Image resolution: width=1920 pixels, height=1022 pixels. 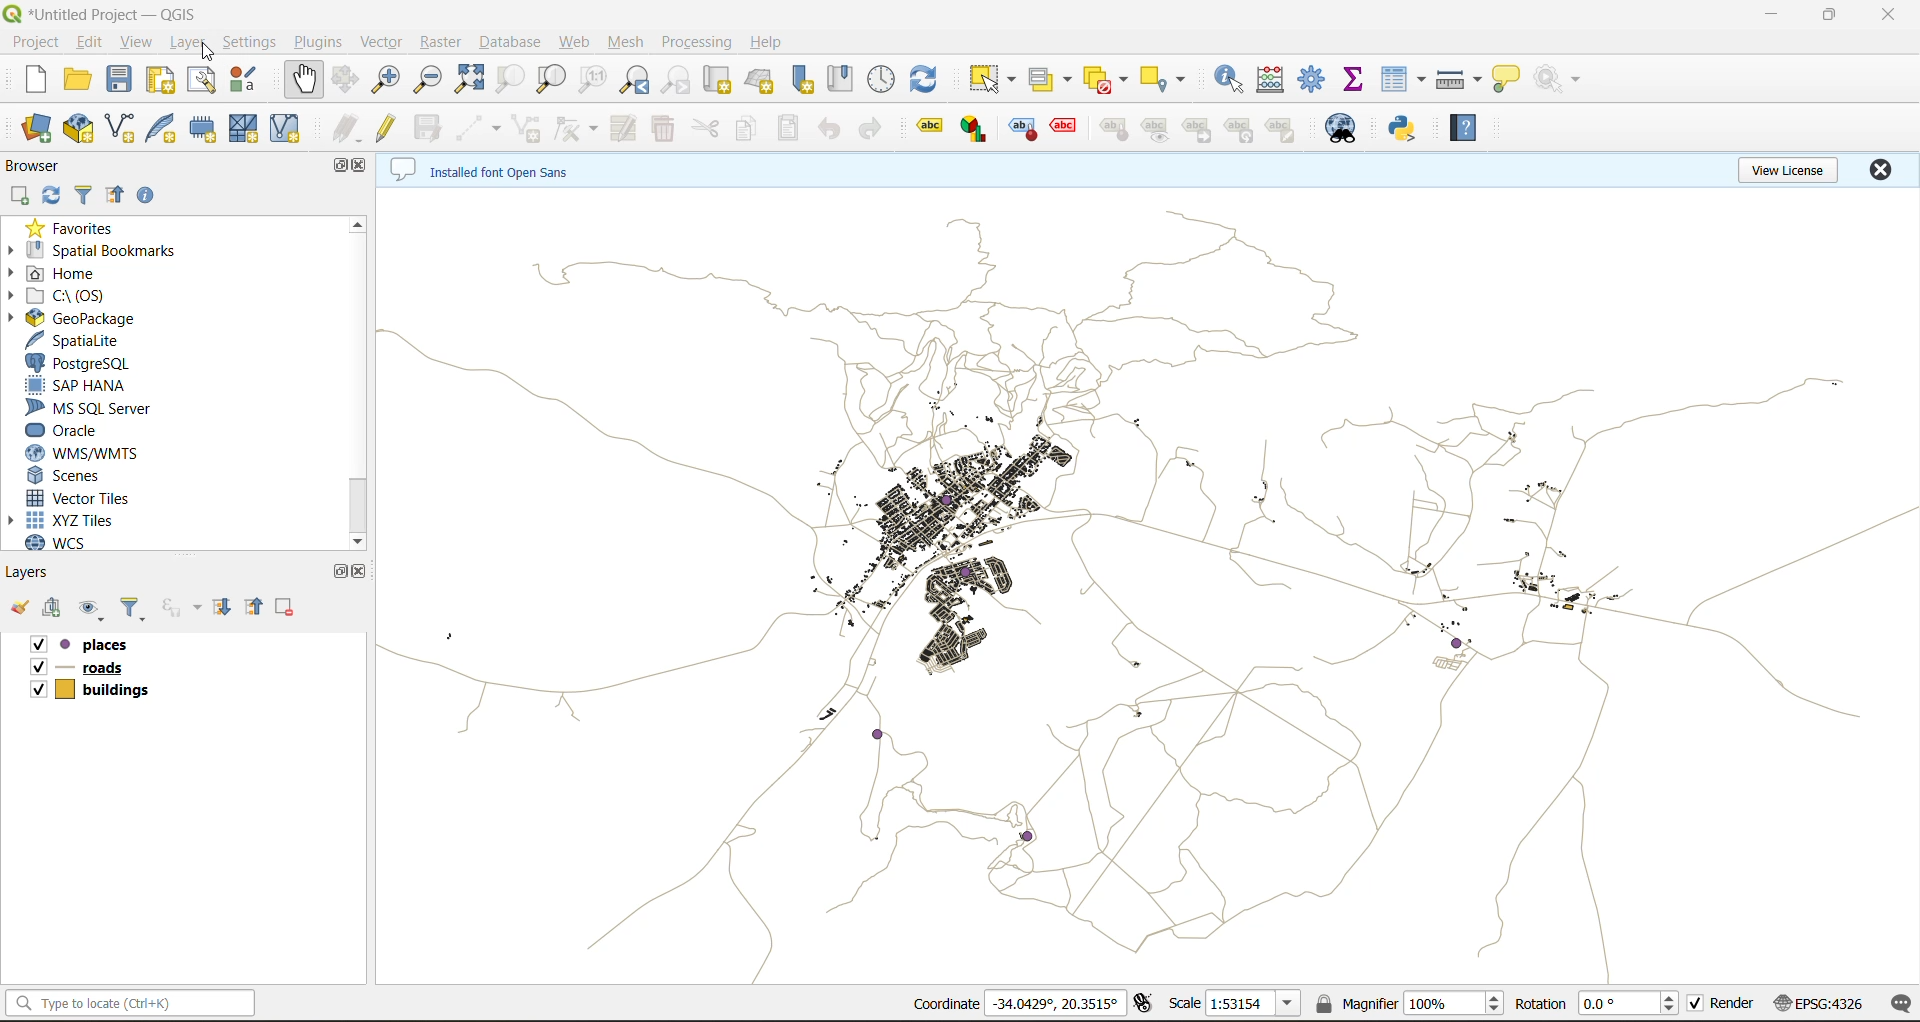 What do you see at coordinates (775, 40) in the screenshot?
I see `help` at bounding box center [775, 40].